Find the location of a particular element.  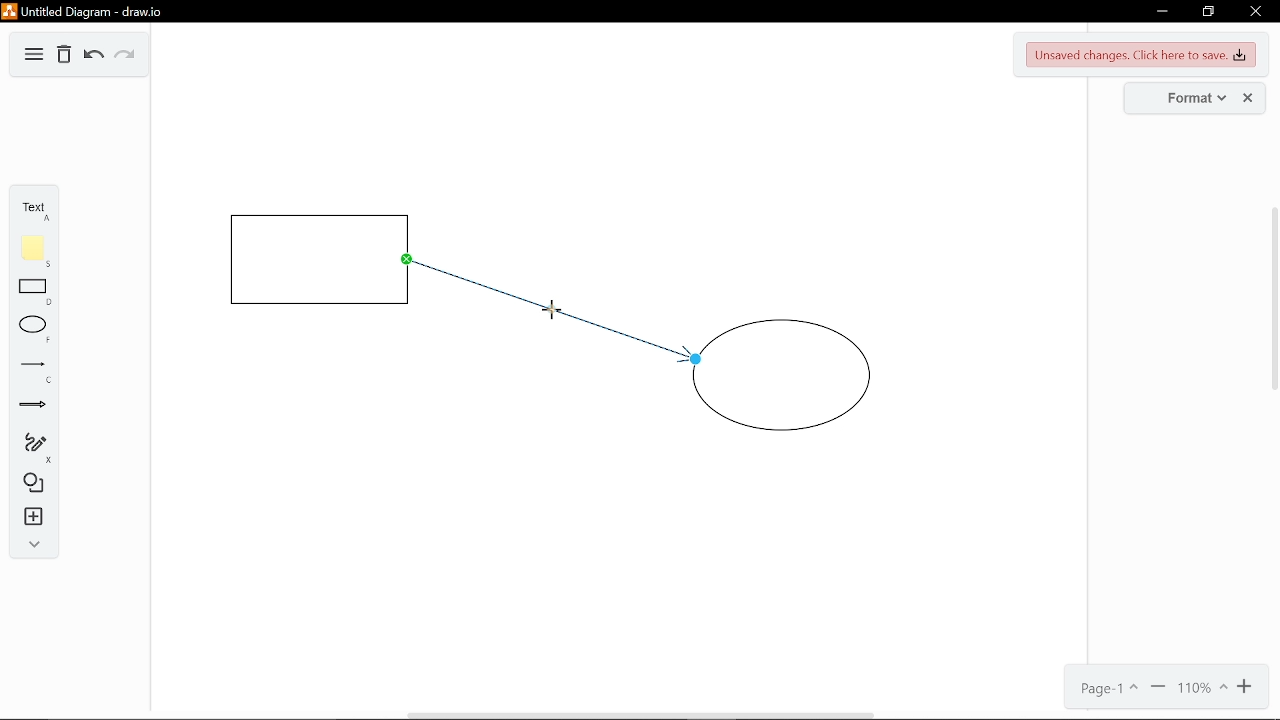

Text is located at coordinates (32, 208).